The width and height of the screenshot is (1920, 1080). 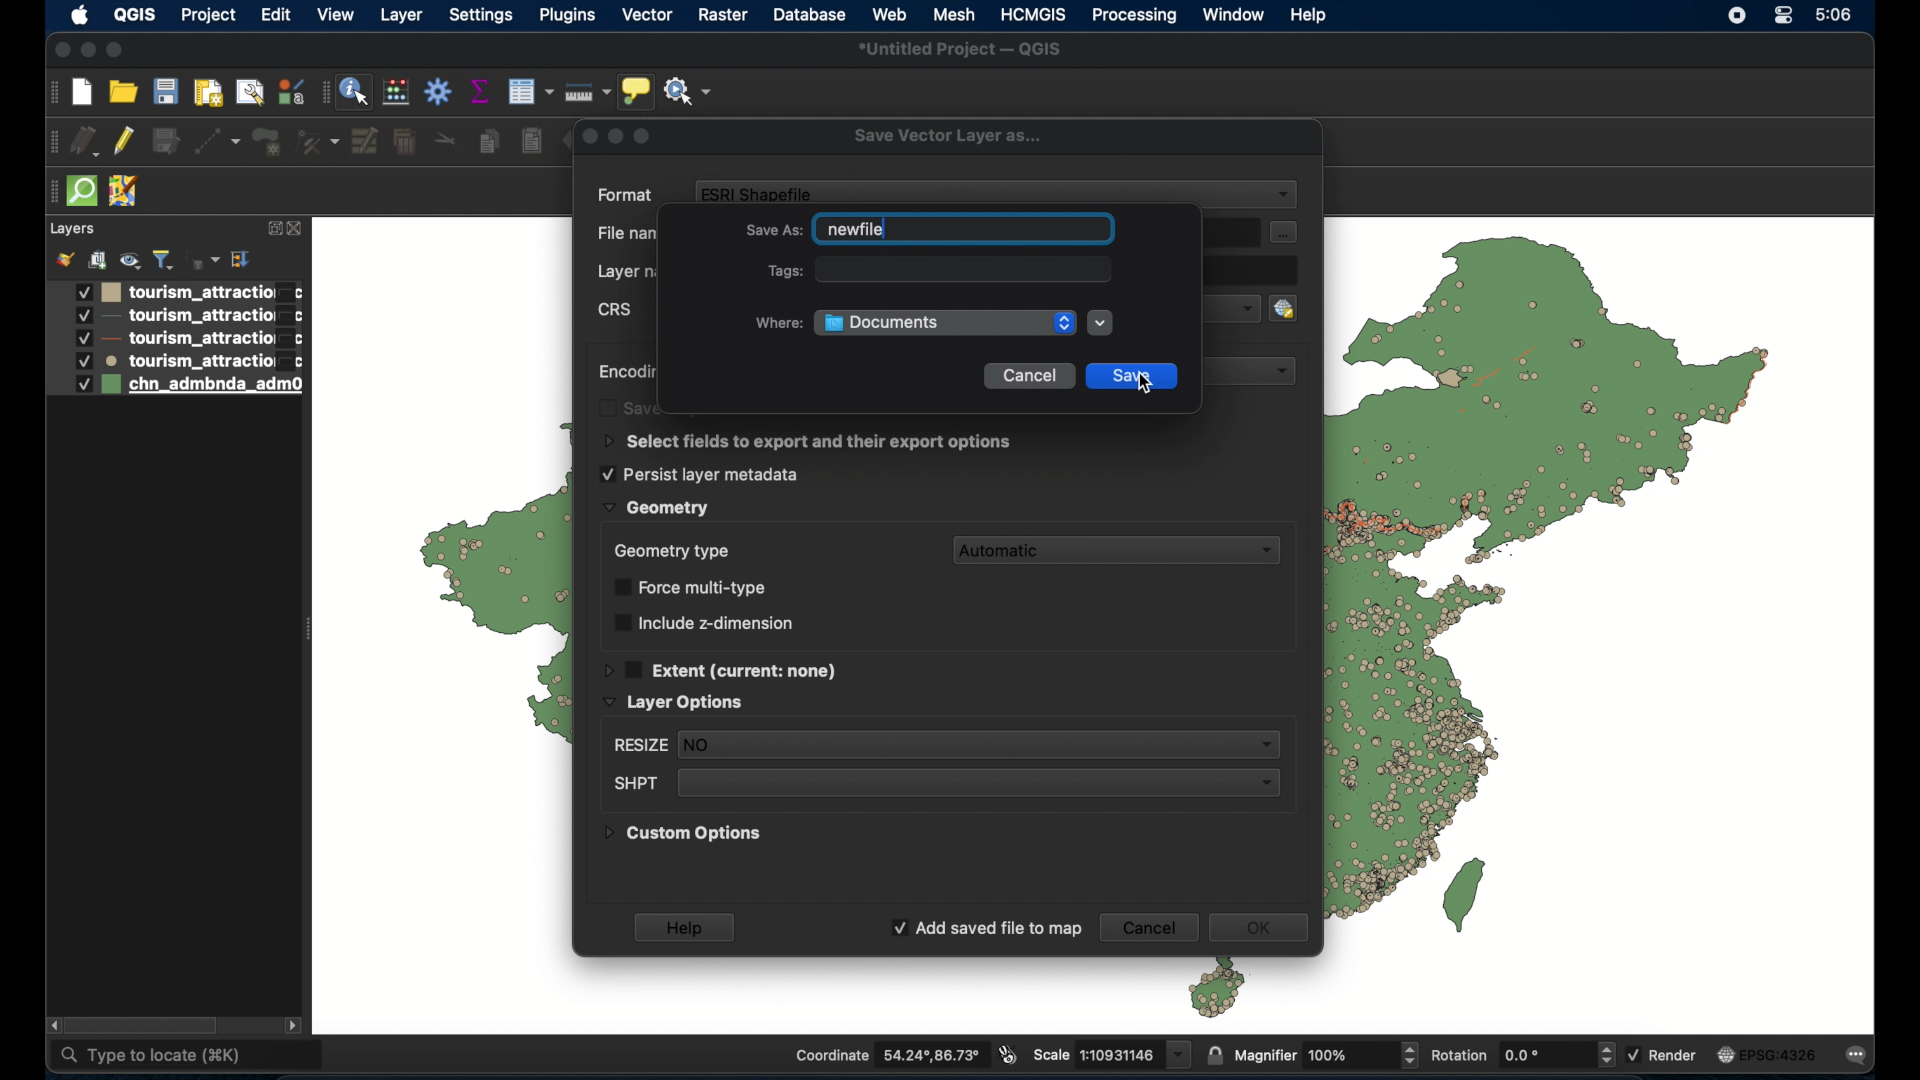 I want to click on vector, so click(x=649, y=16).